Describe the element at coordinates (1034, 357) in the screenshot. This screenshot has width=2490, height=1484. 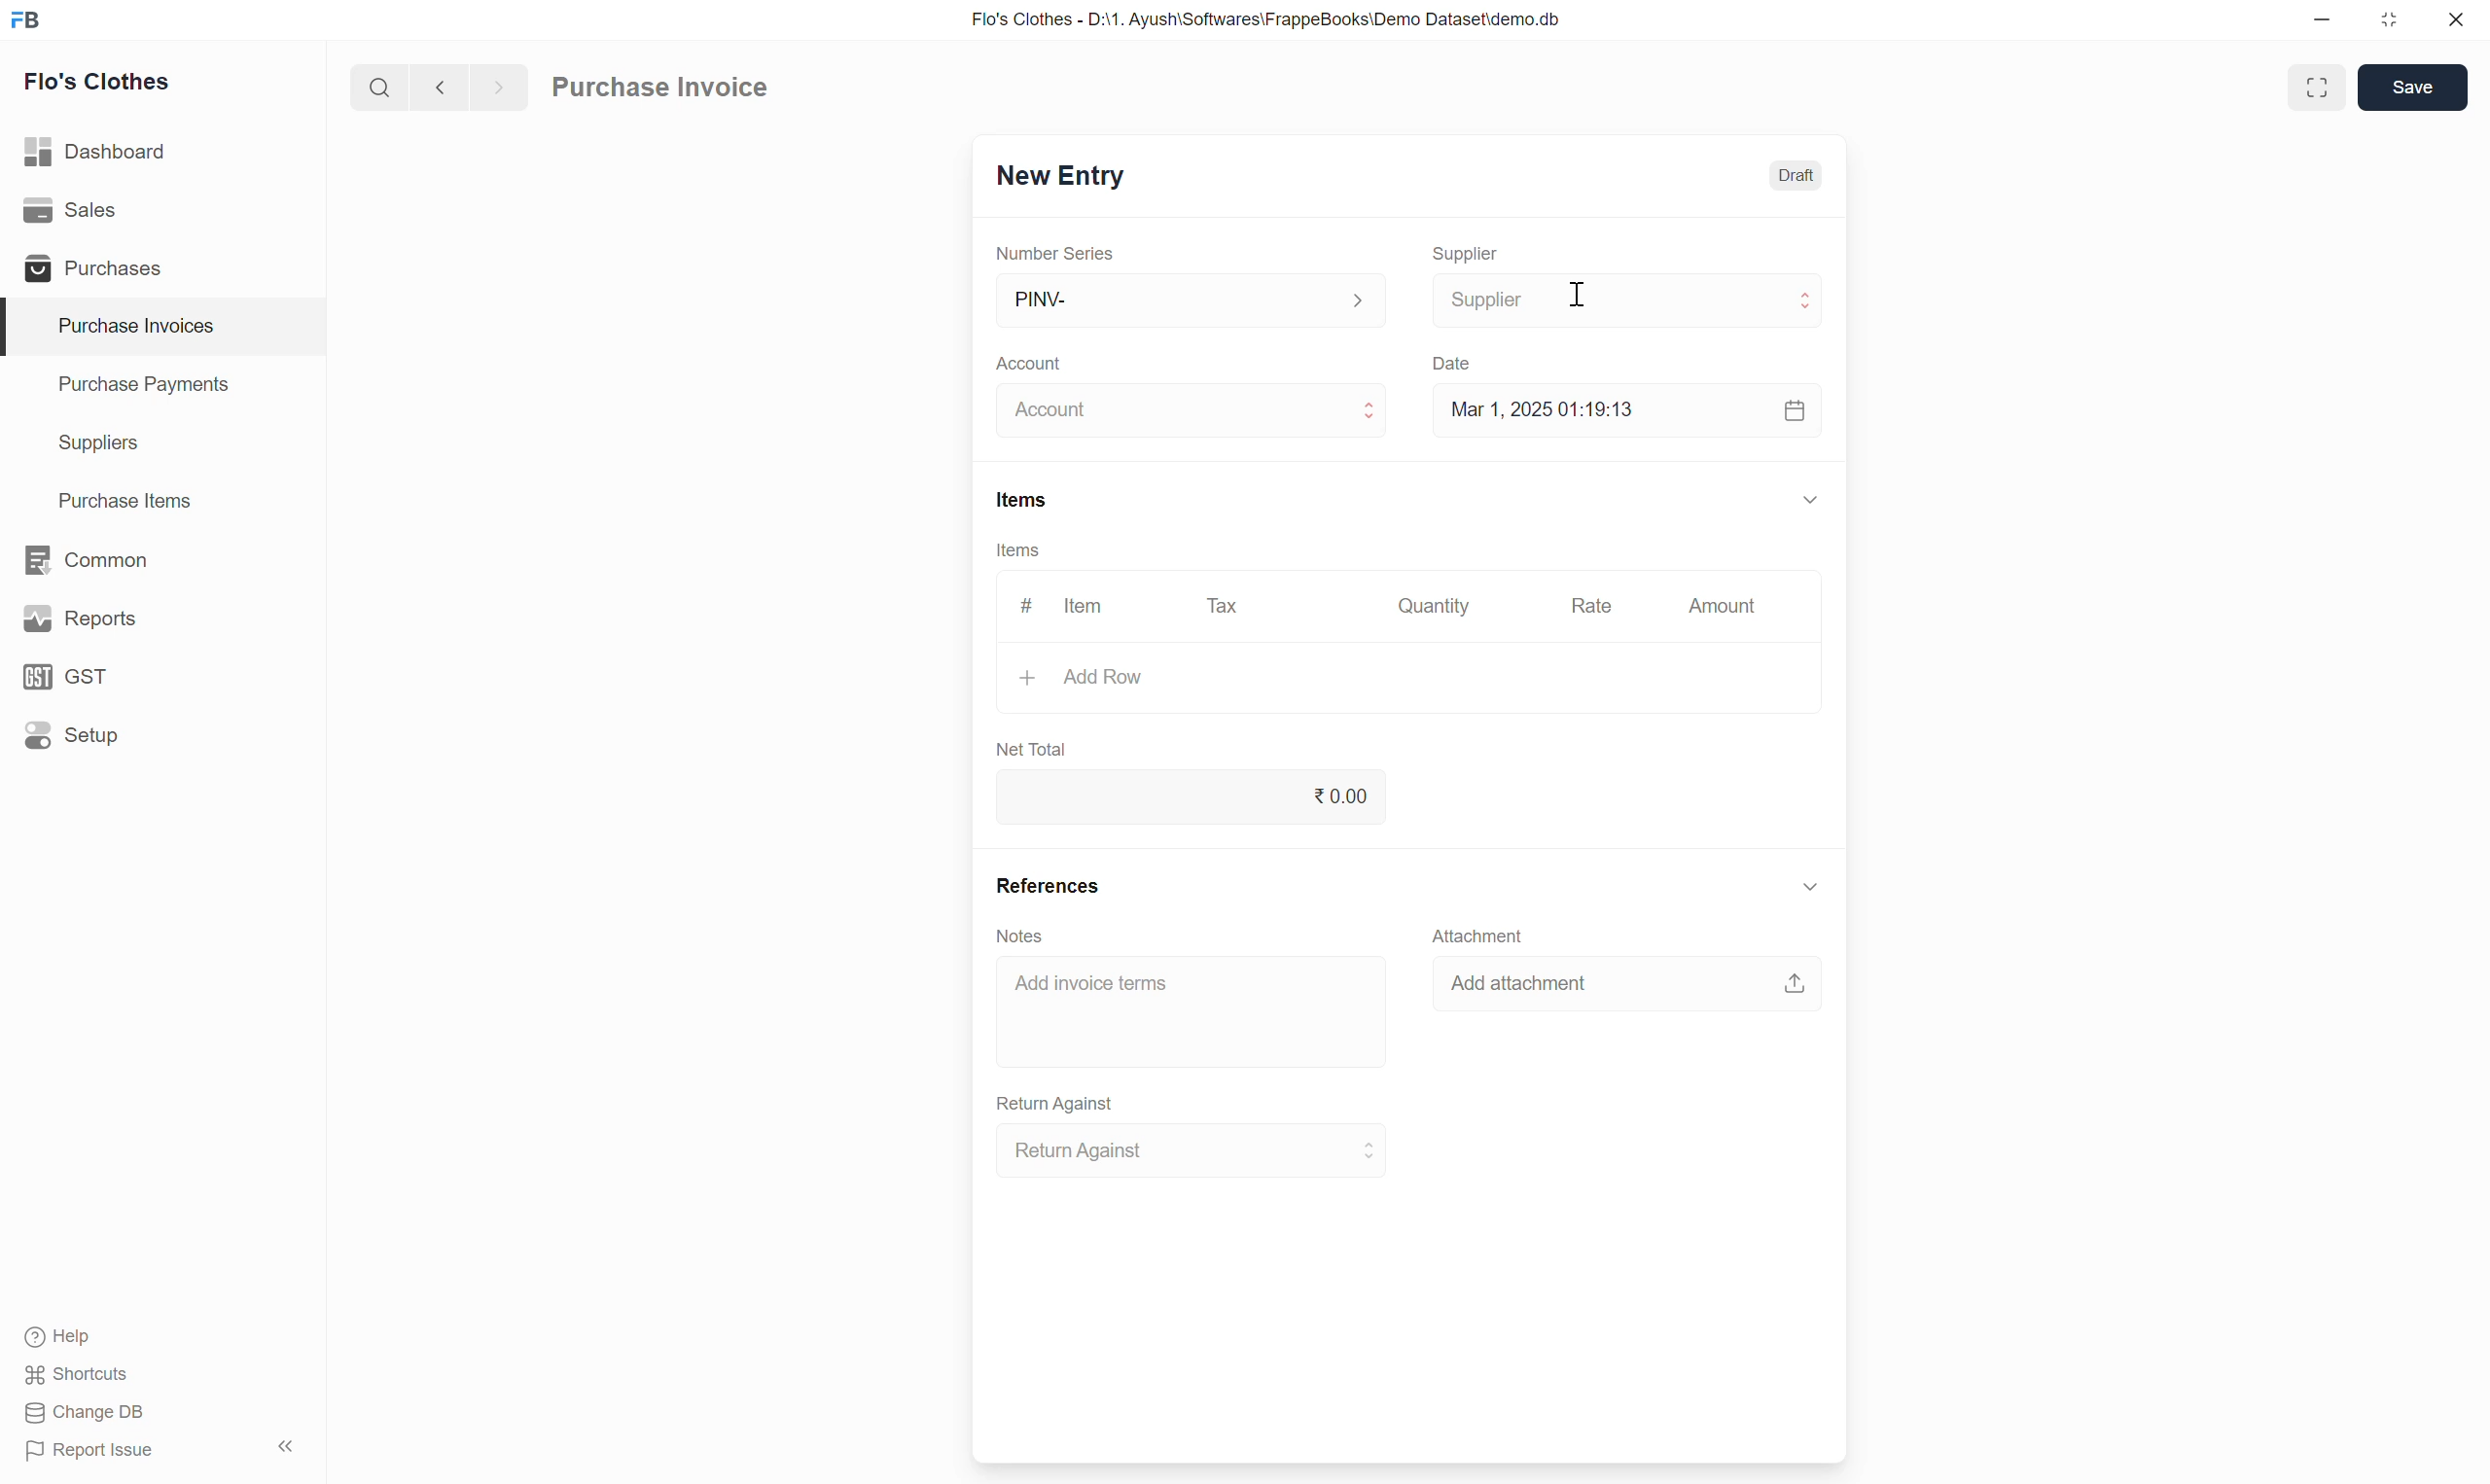
I see `Account` at that location.